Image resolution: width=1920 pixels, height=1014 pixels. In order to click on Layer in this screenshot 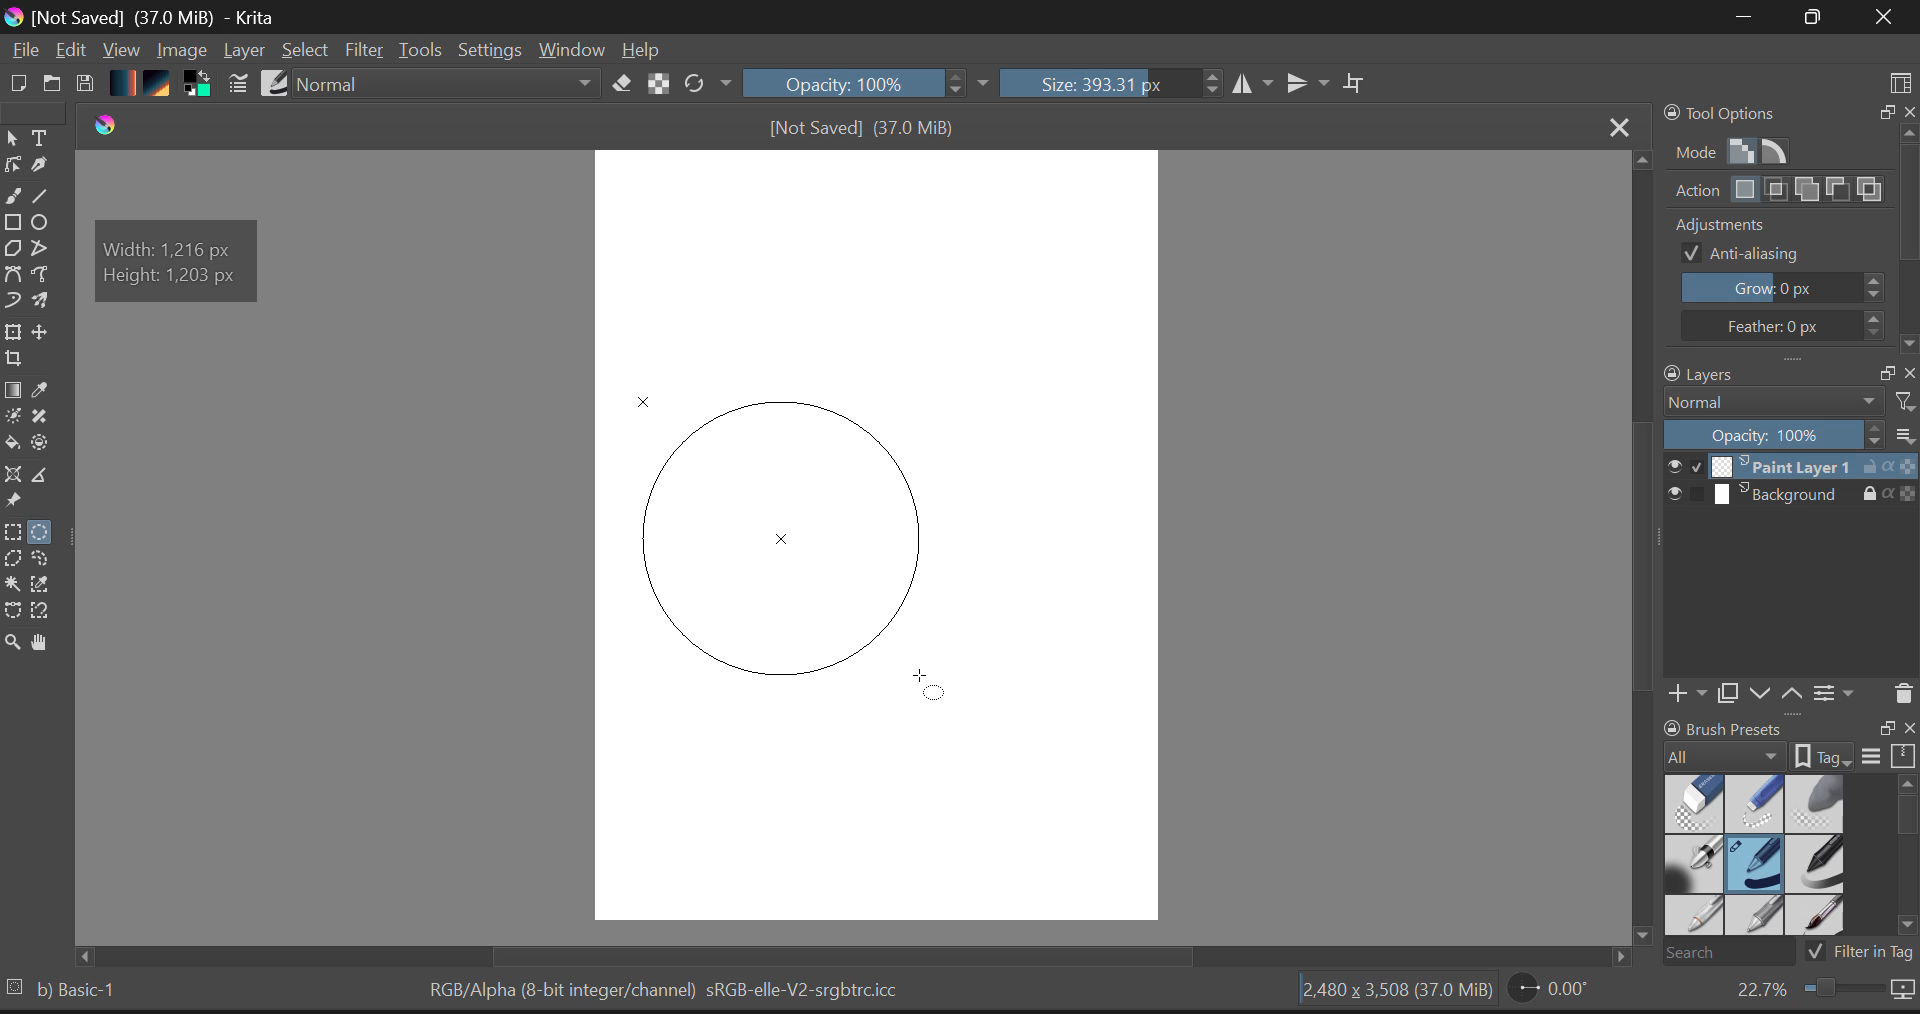, I will do `click(244, 53)`.